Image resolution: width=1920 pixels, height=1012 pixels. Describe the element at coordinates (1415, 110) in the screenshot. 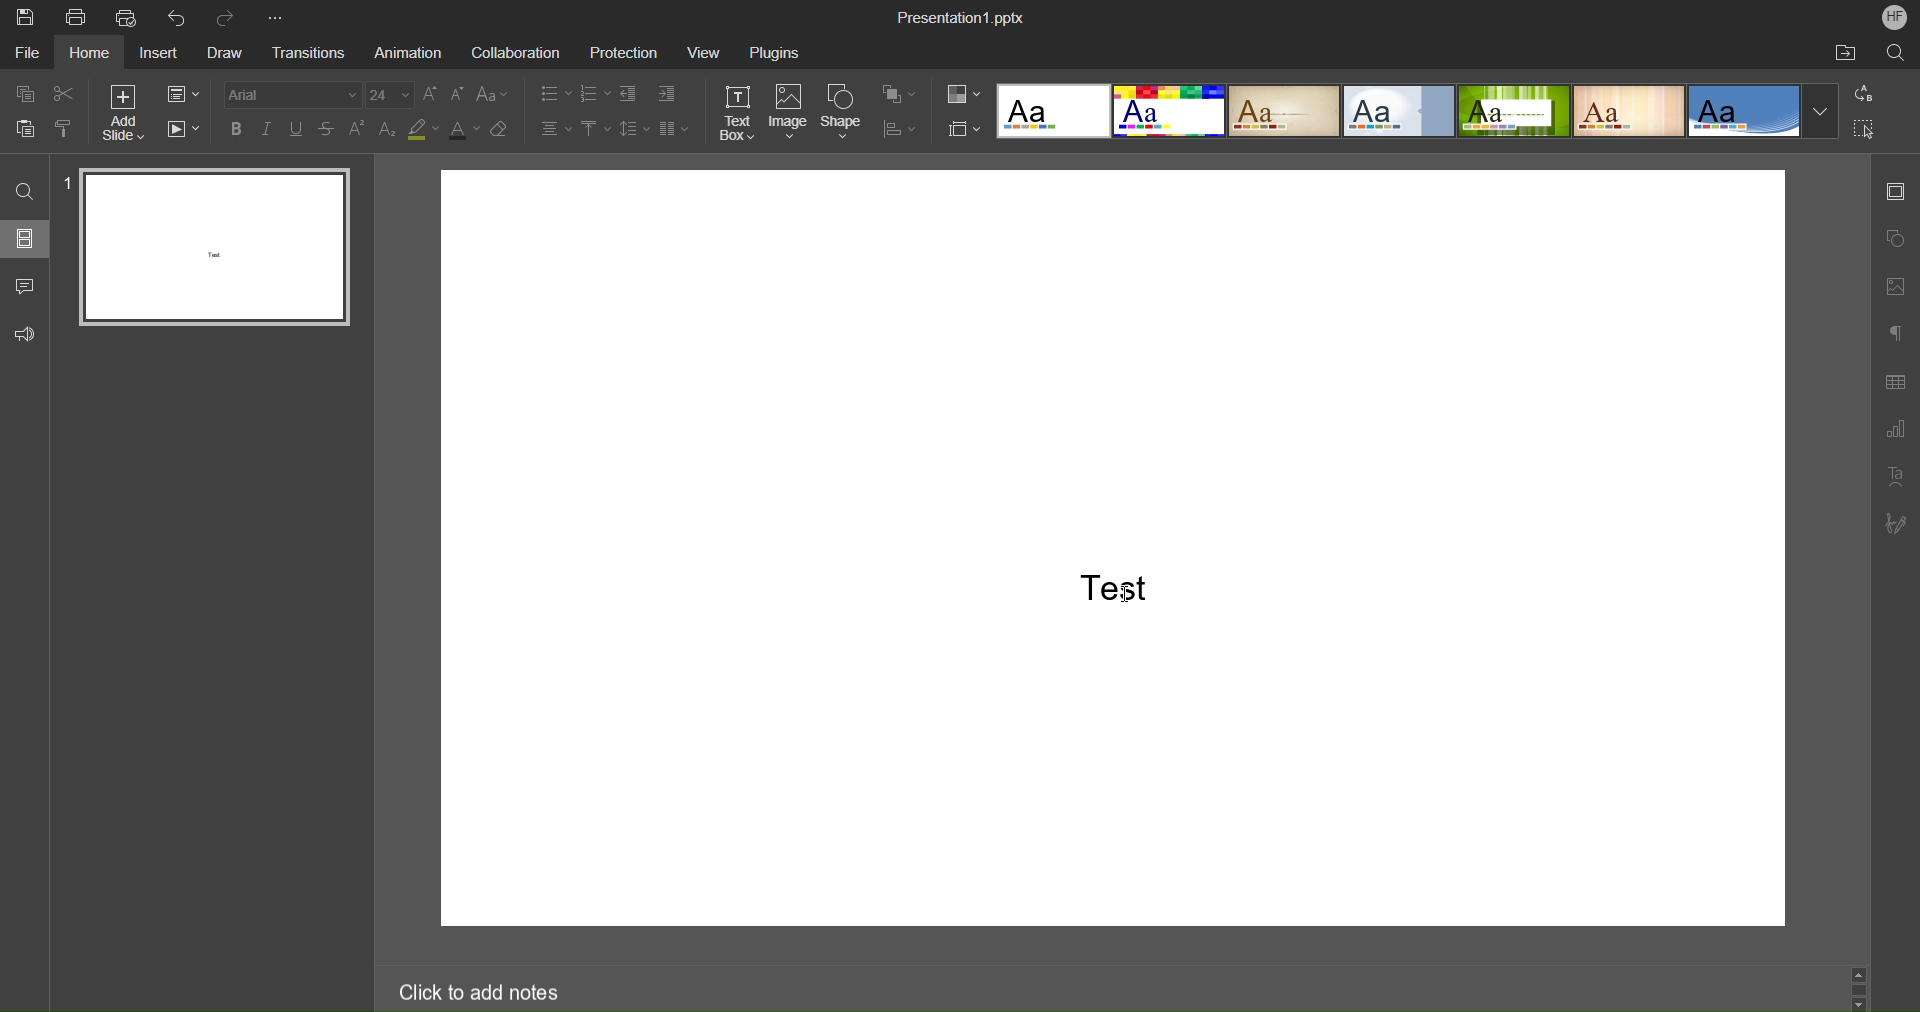

I see `Templates` at that location.